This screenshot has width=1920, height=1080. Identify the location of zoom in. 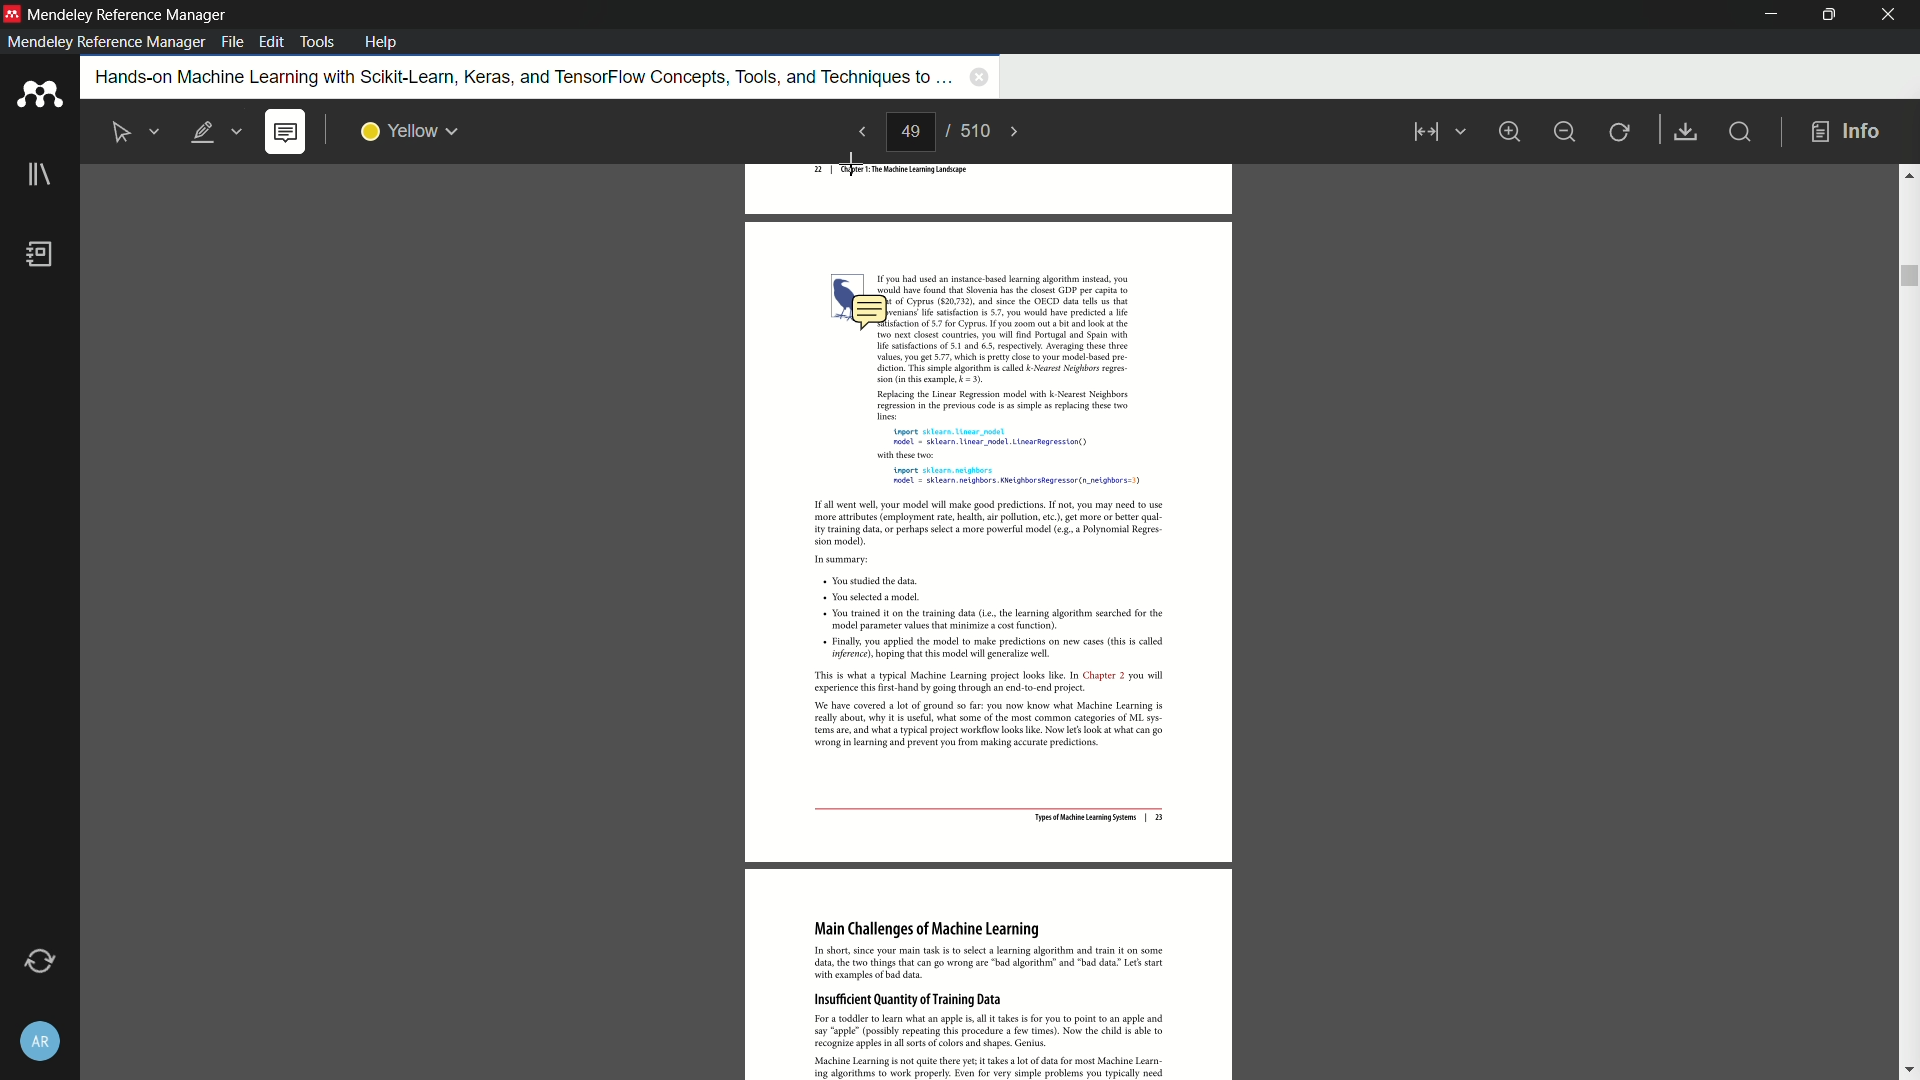
(1510, 130).